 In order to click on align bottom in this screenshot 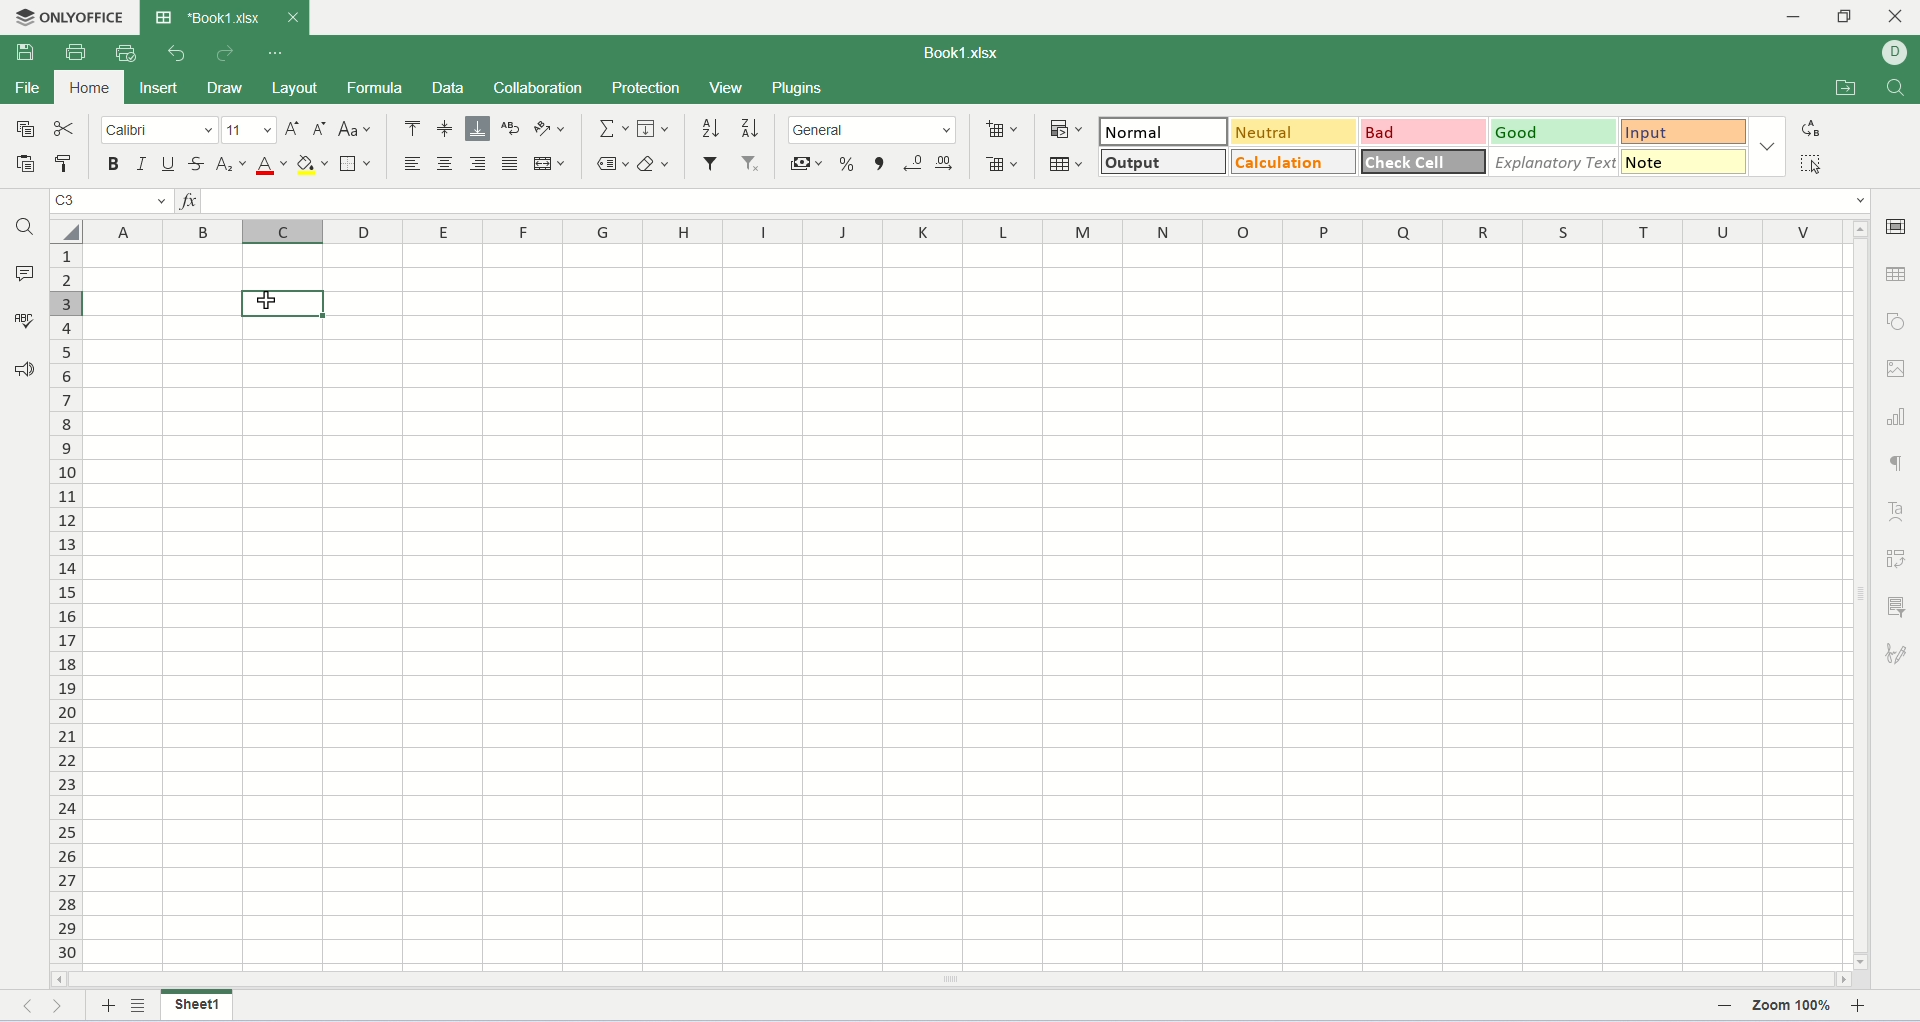, I will do `click(478, 128)`.